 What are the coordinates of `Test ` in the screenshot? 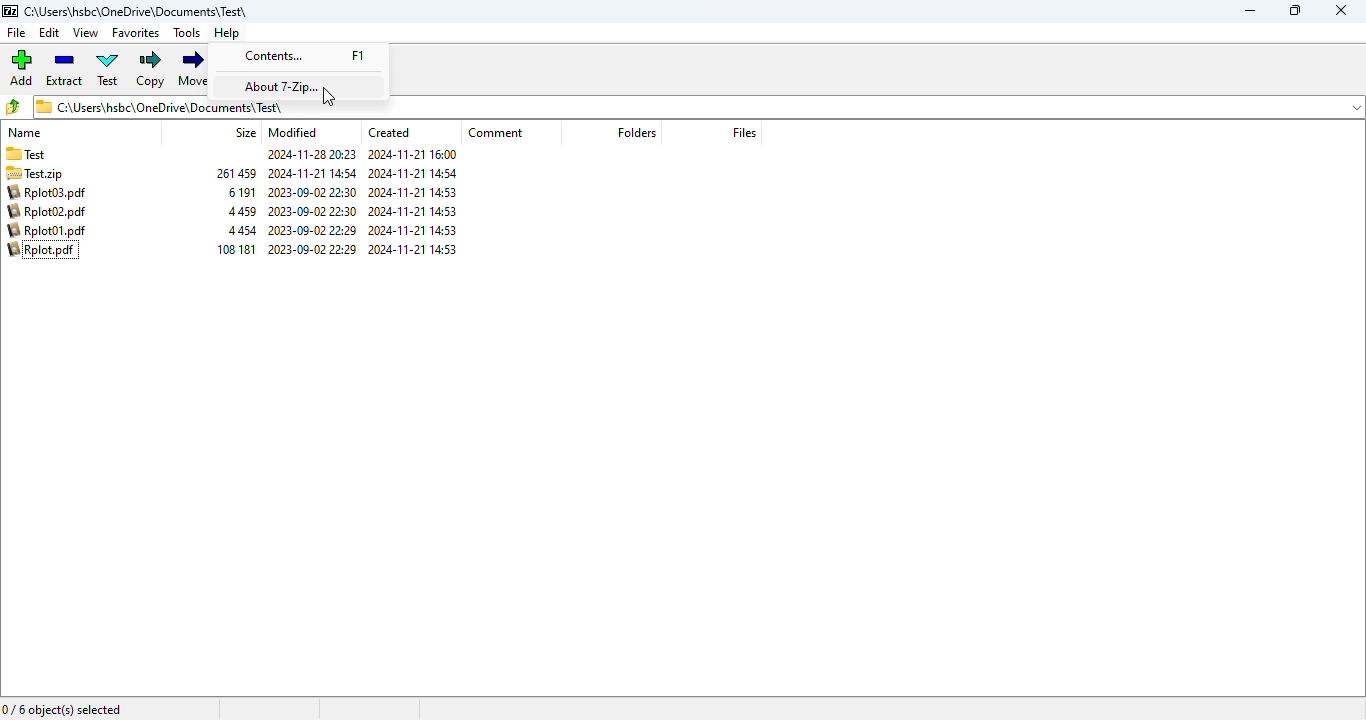 It's located at (56, 155).